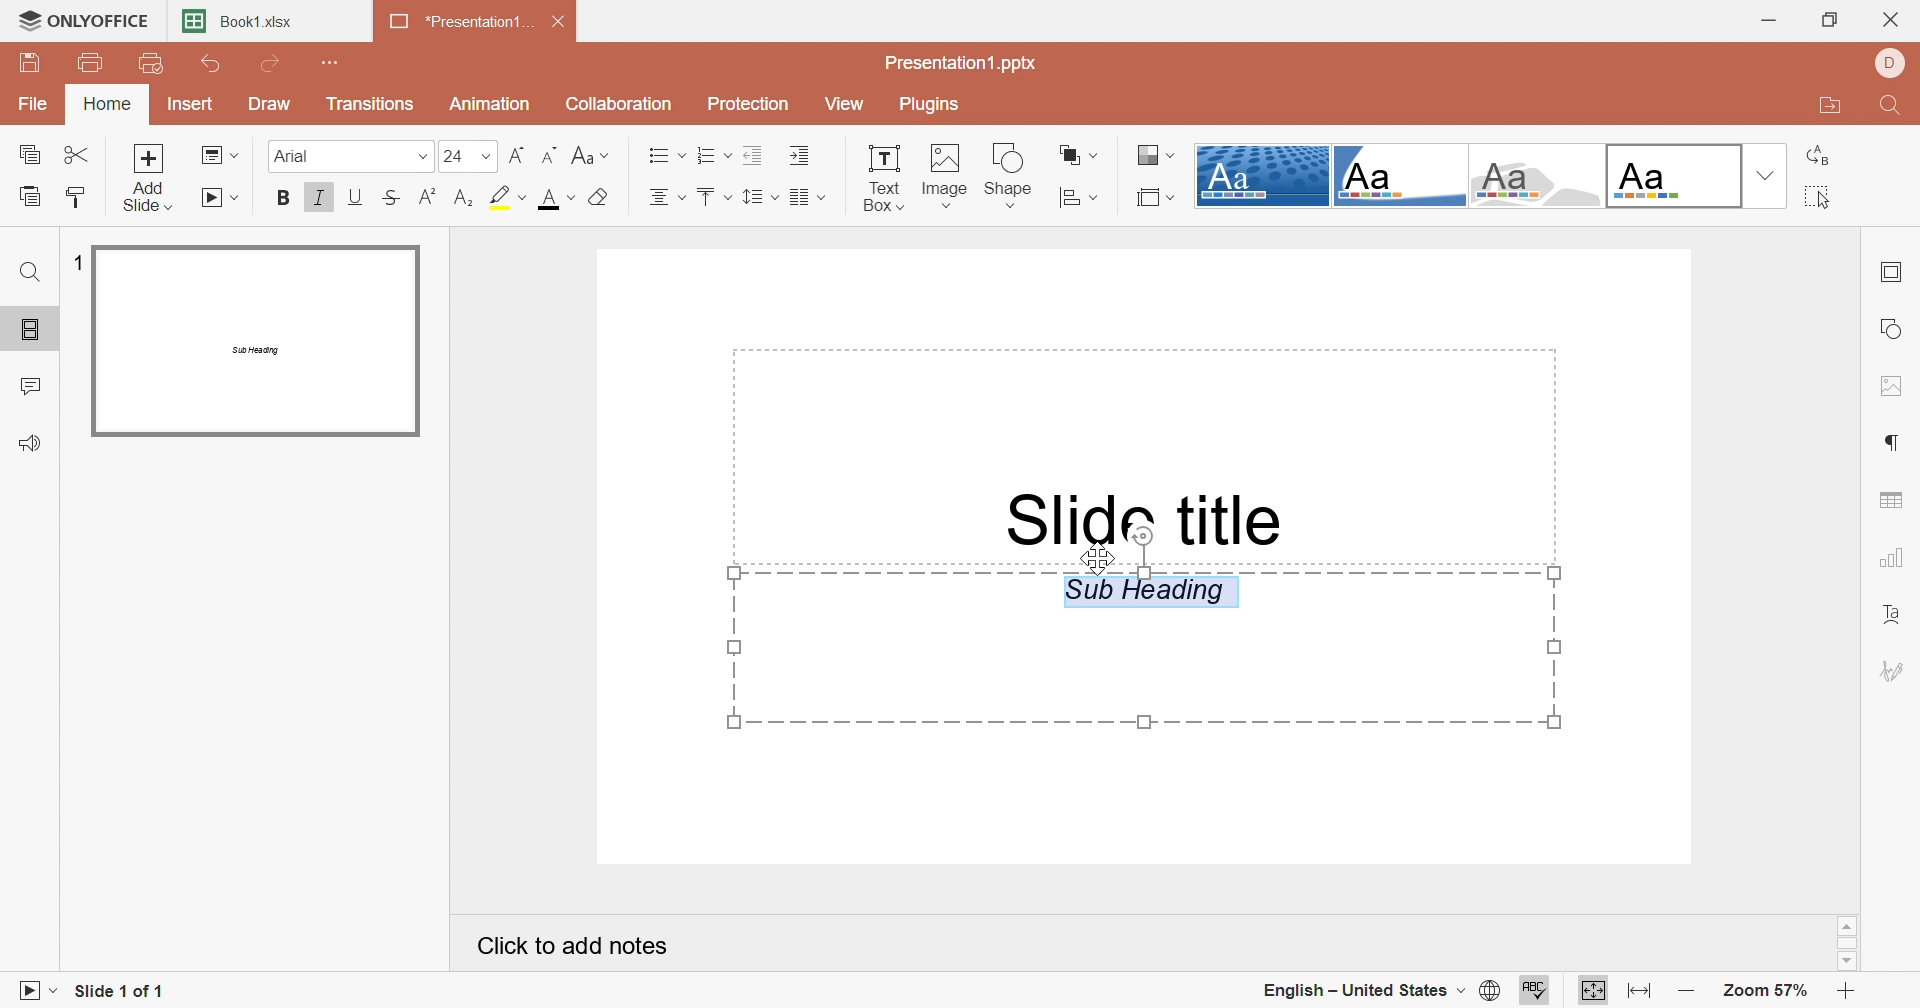 This screenshot has height=1008, width=1920. I want to click on Minimize, so click(1765, 20).